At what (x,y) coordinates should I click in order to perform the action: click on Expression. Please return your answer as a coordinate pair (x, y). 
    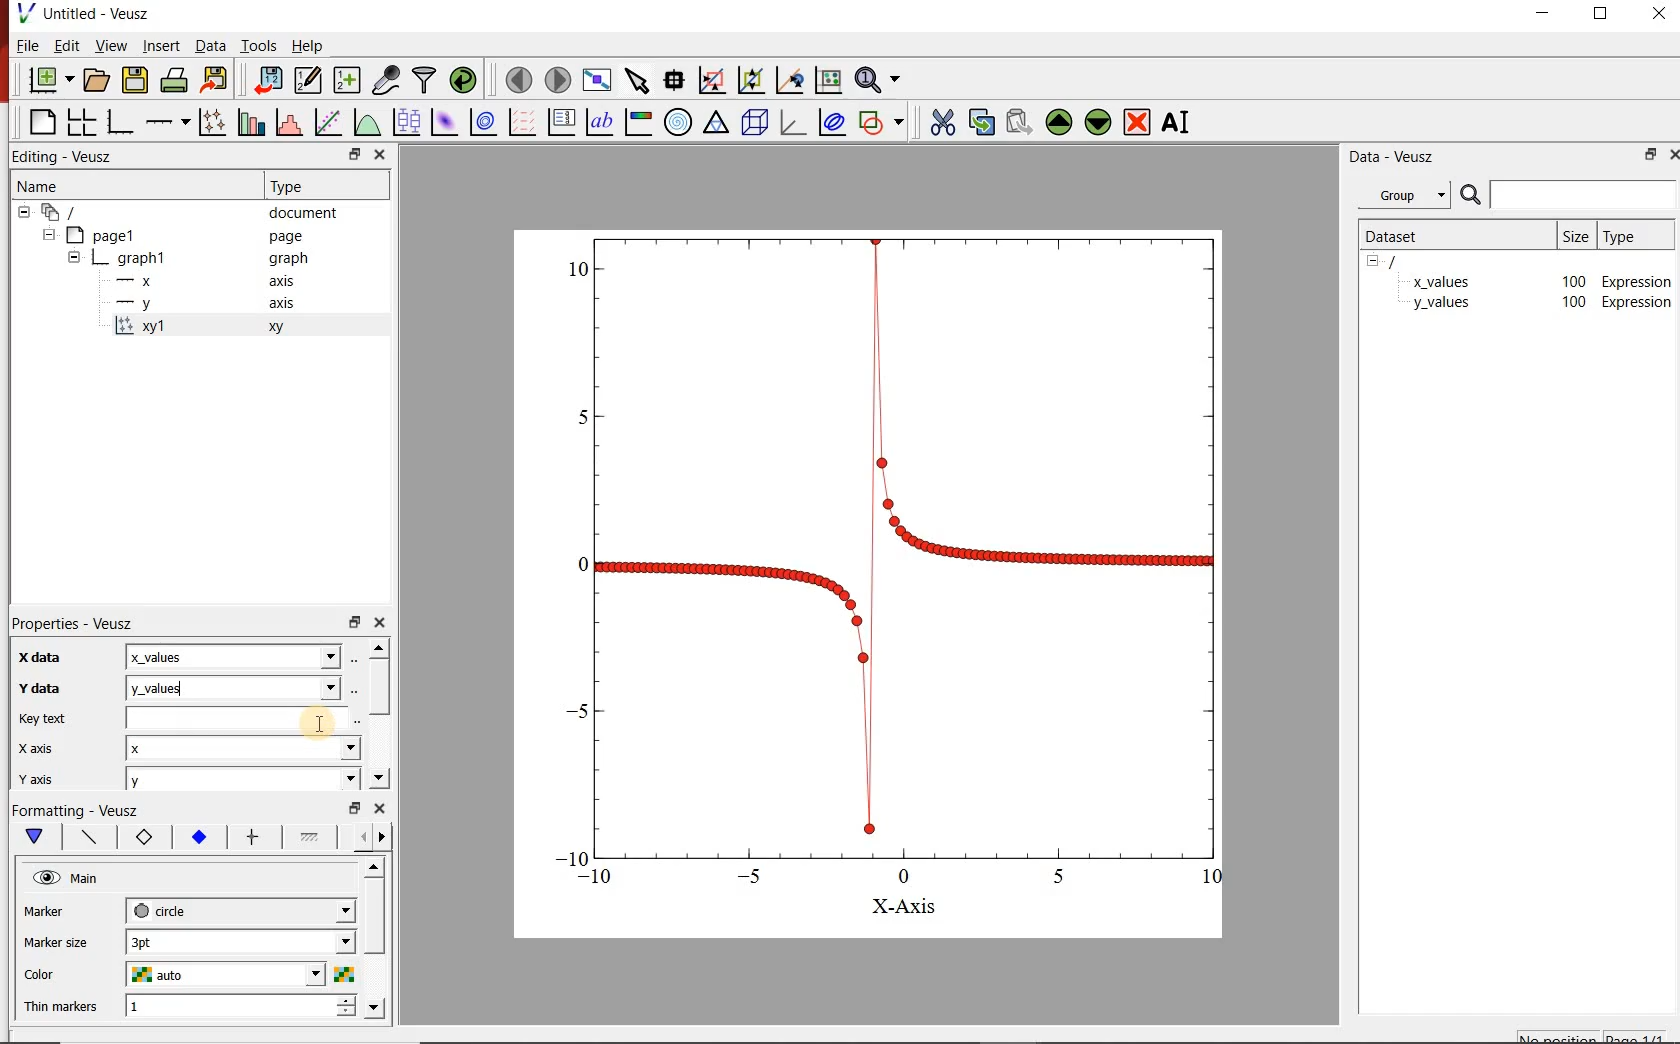
    Looking at the image, I should click on (1638, 279).